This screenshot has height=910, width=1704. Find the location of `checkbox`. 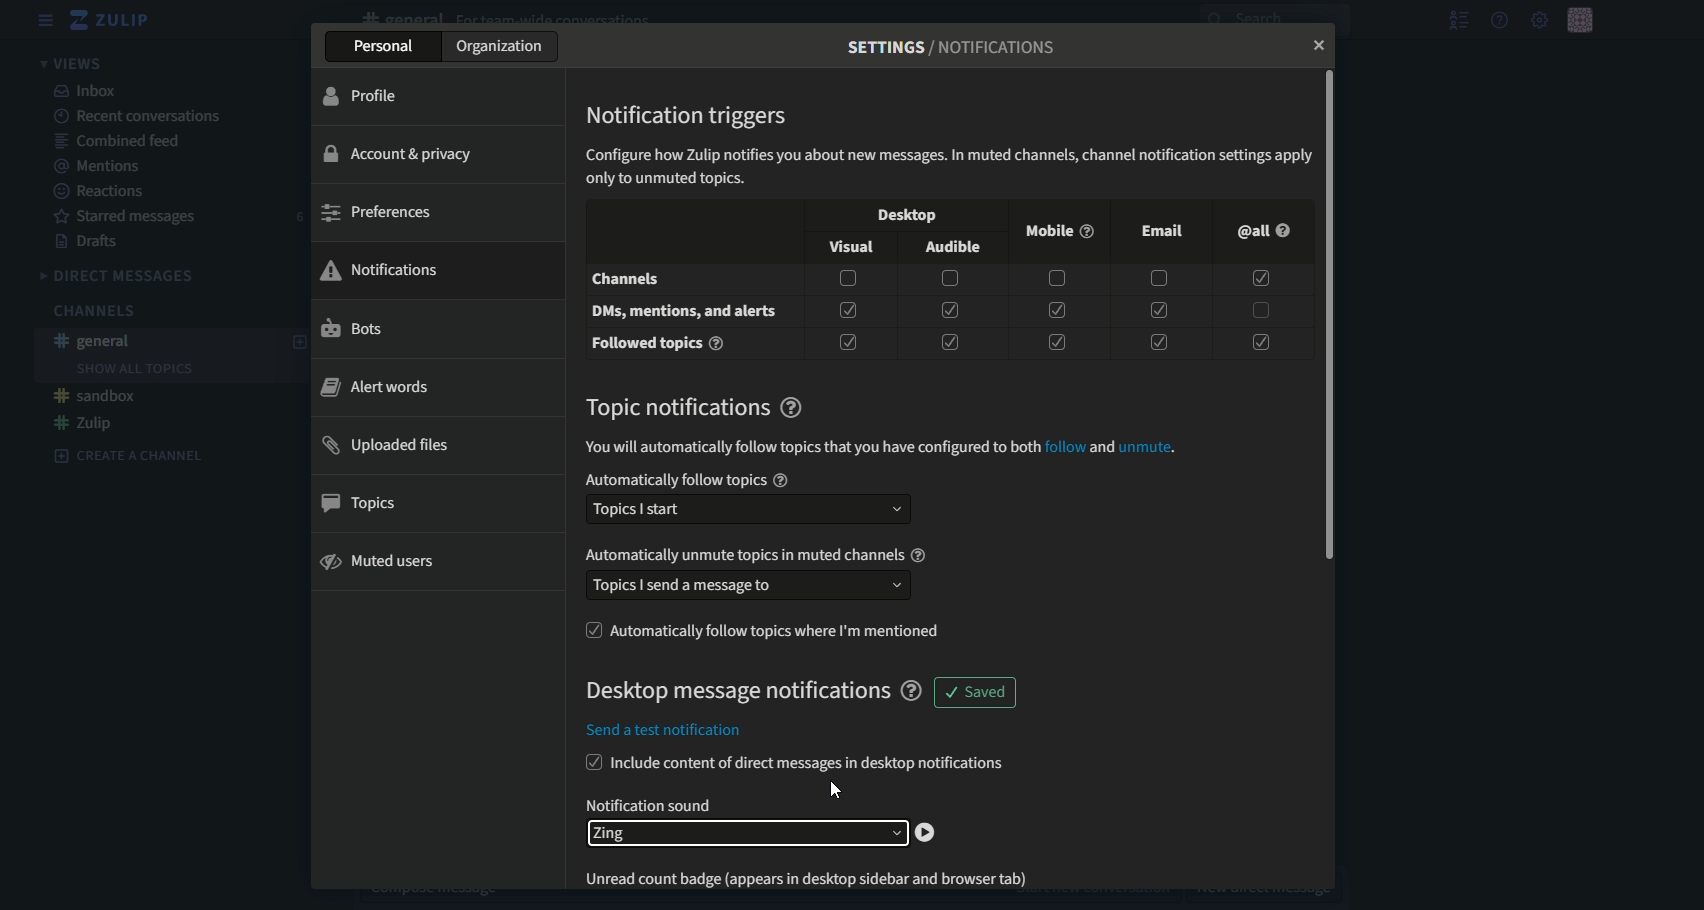

checkbox is located at coordinates (949, 310).